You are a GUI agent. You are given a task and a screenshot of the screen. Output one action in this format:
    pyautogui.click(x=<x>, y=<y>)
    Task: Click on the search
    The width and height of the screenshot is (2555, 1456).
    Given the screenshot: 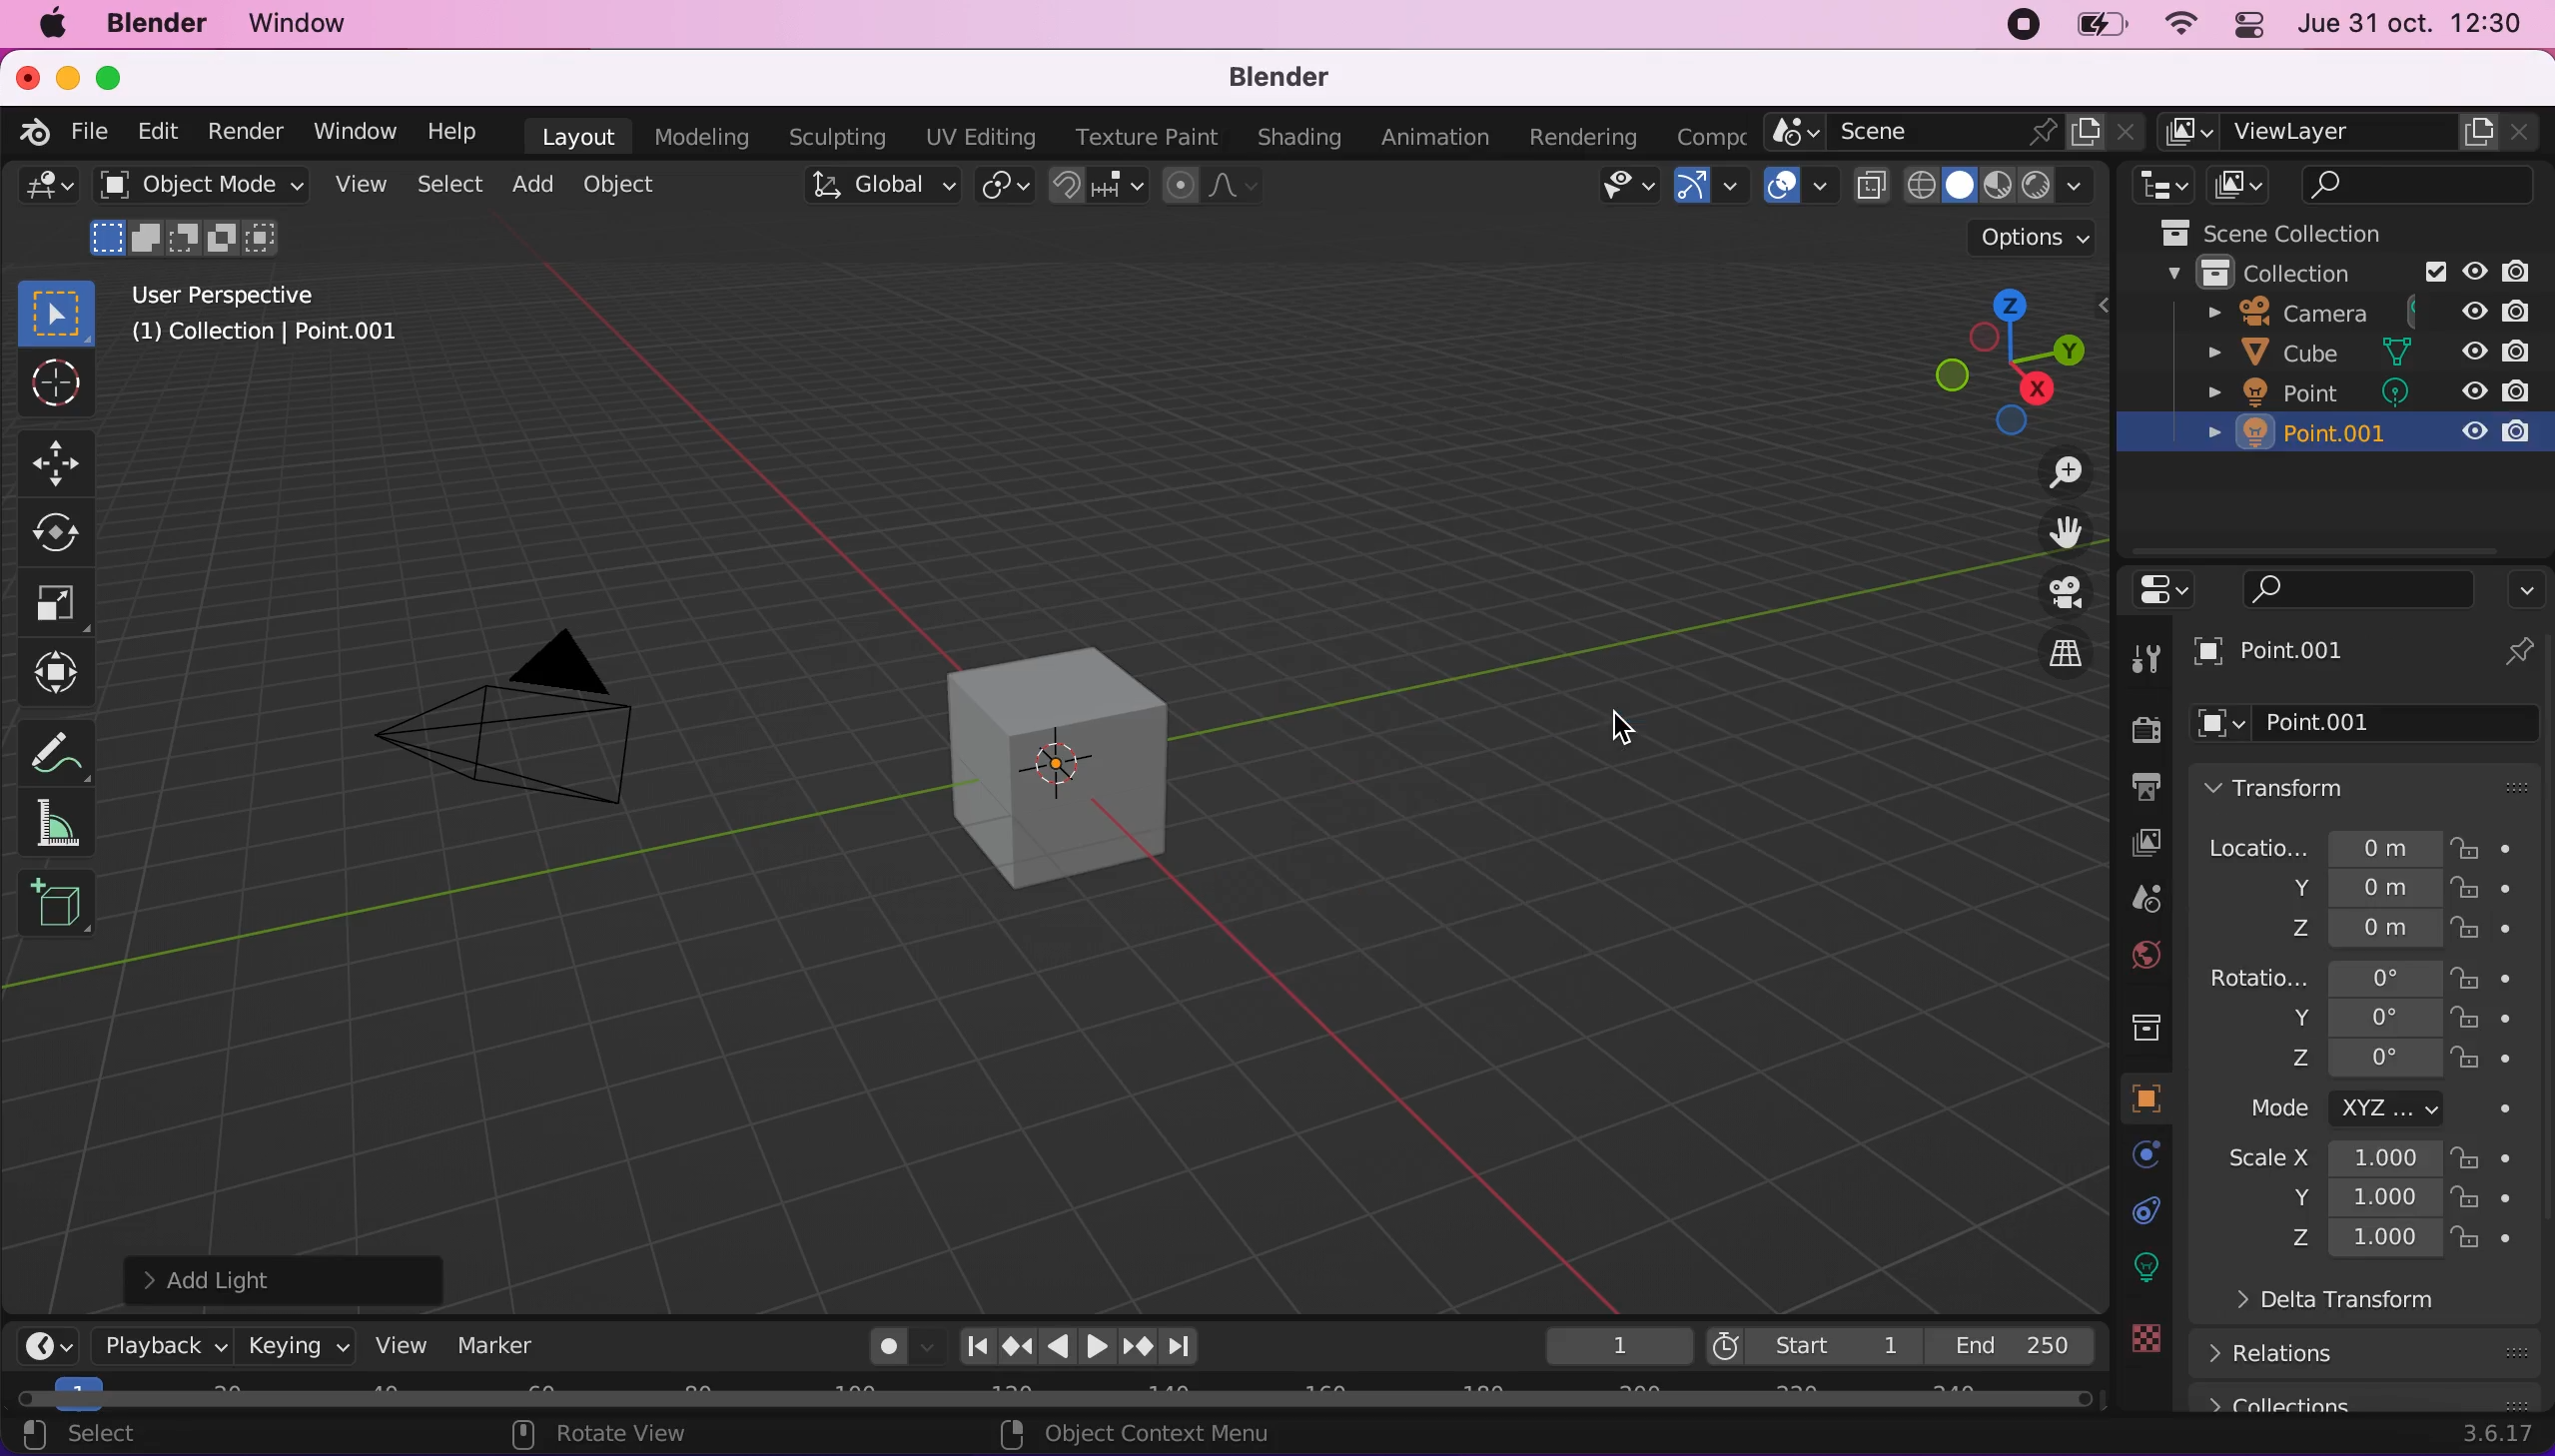 What is the action you would take?
    pyautogui.click(x=2420, y=184)
    